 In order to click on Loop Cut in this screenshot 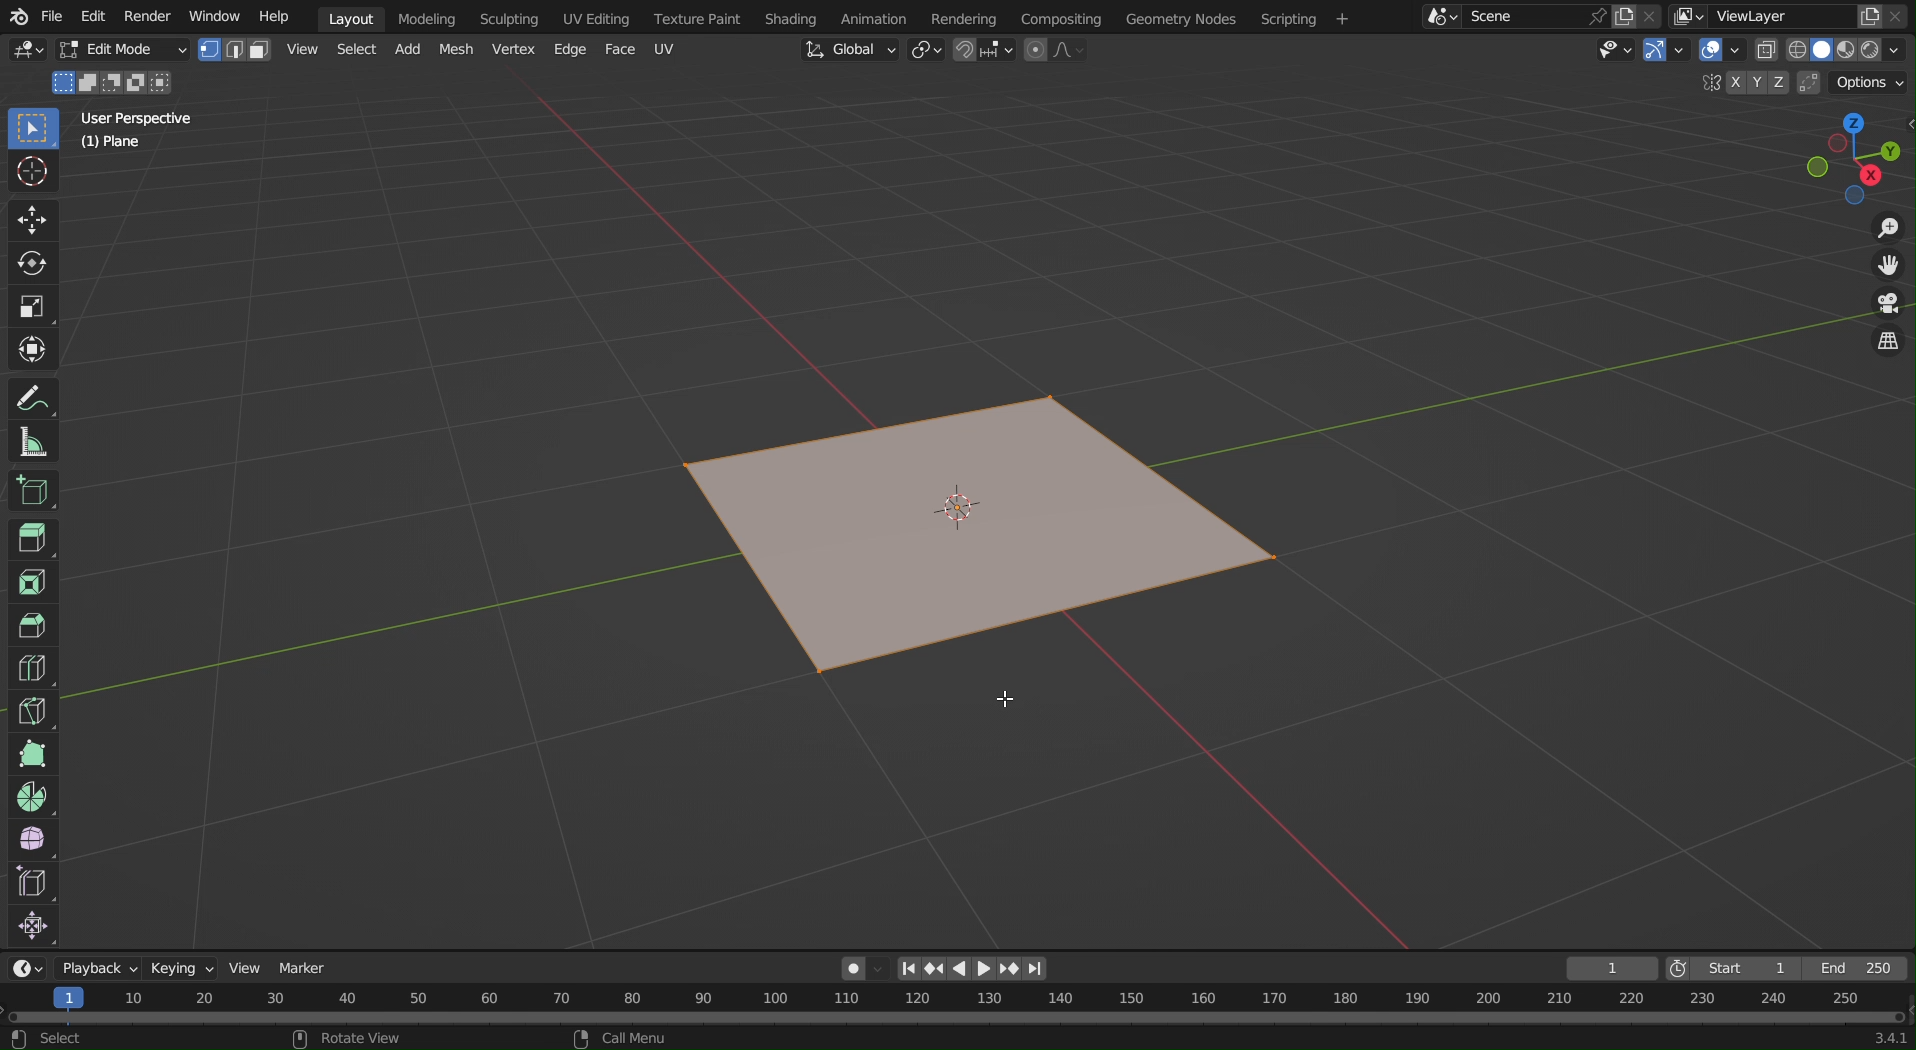, I will do `click(30, 669)`.